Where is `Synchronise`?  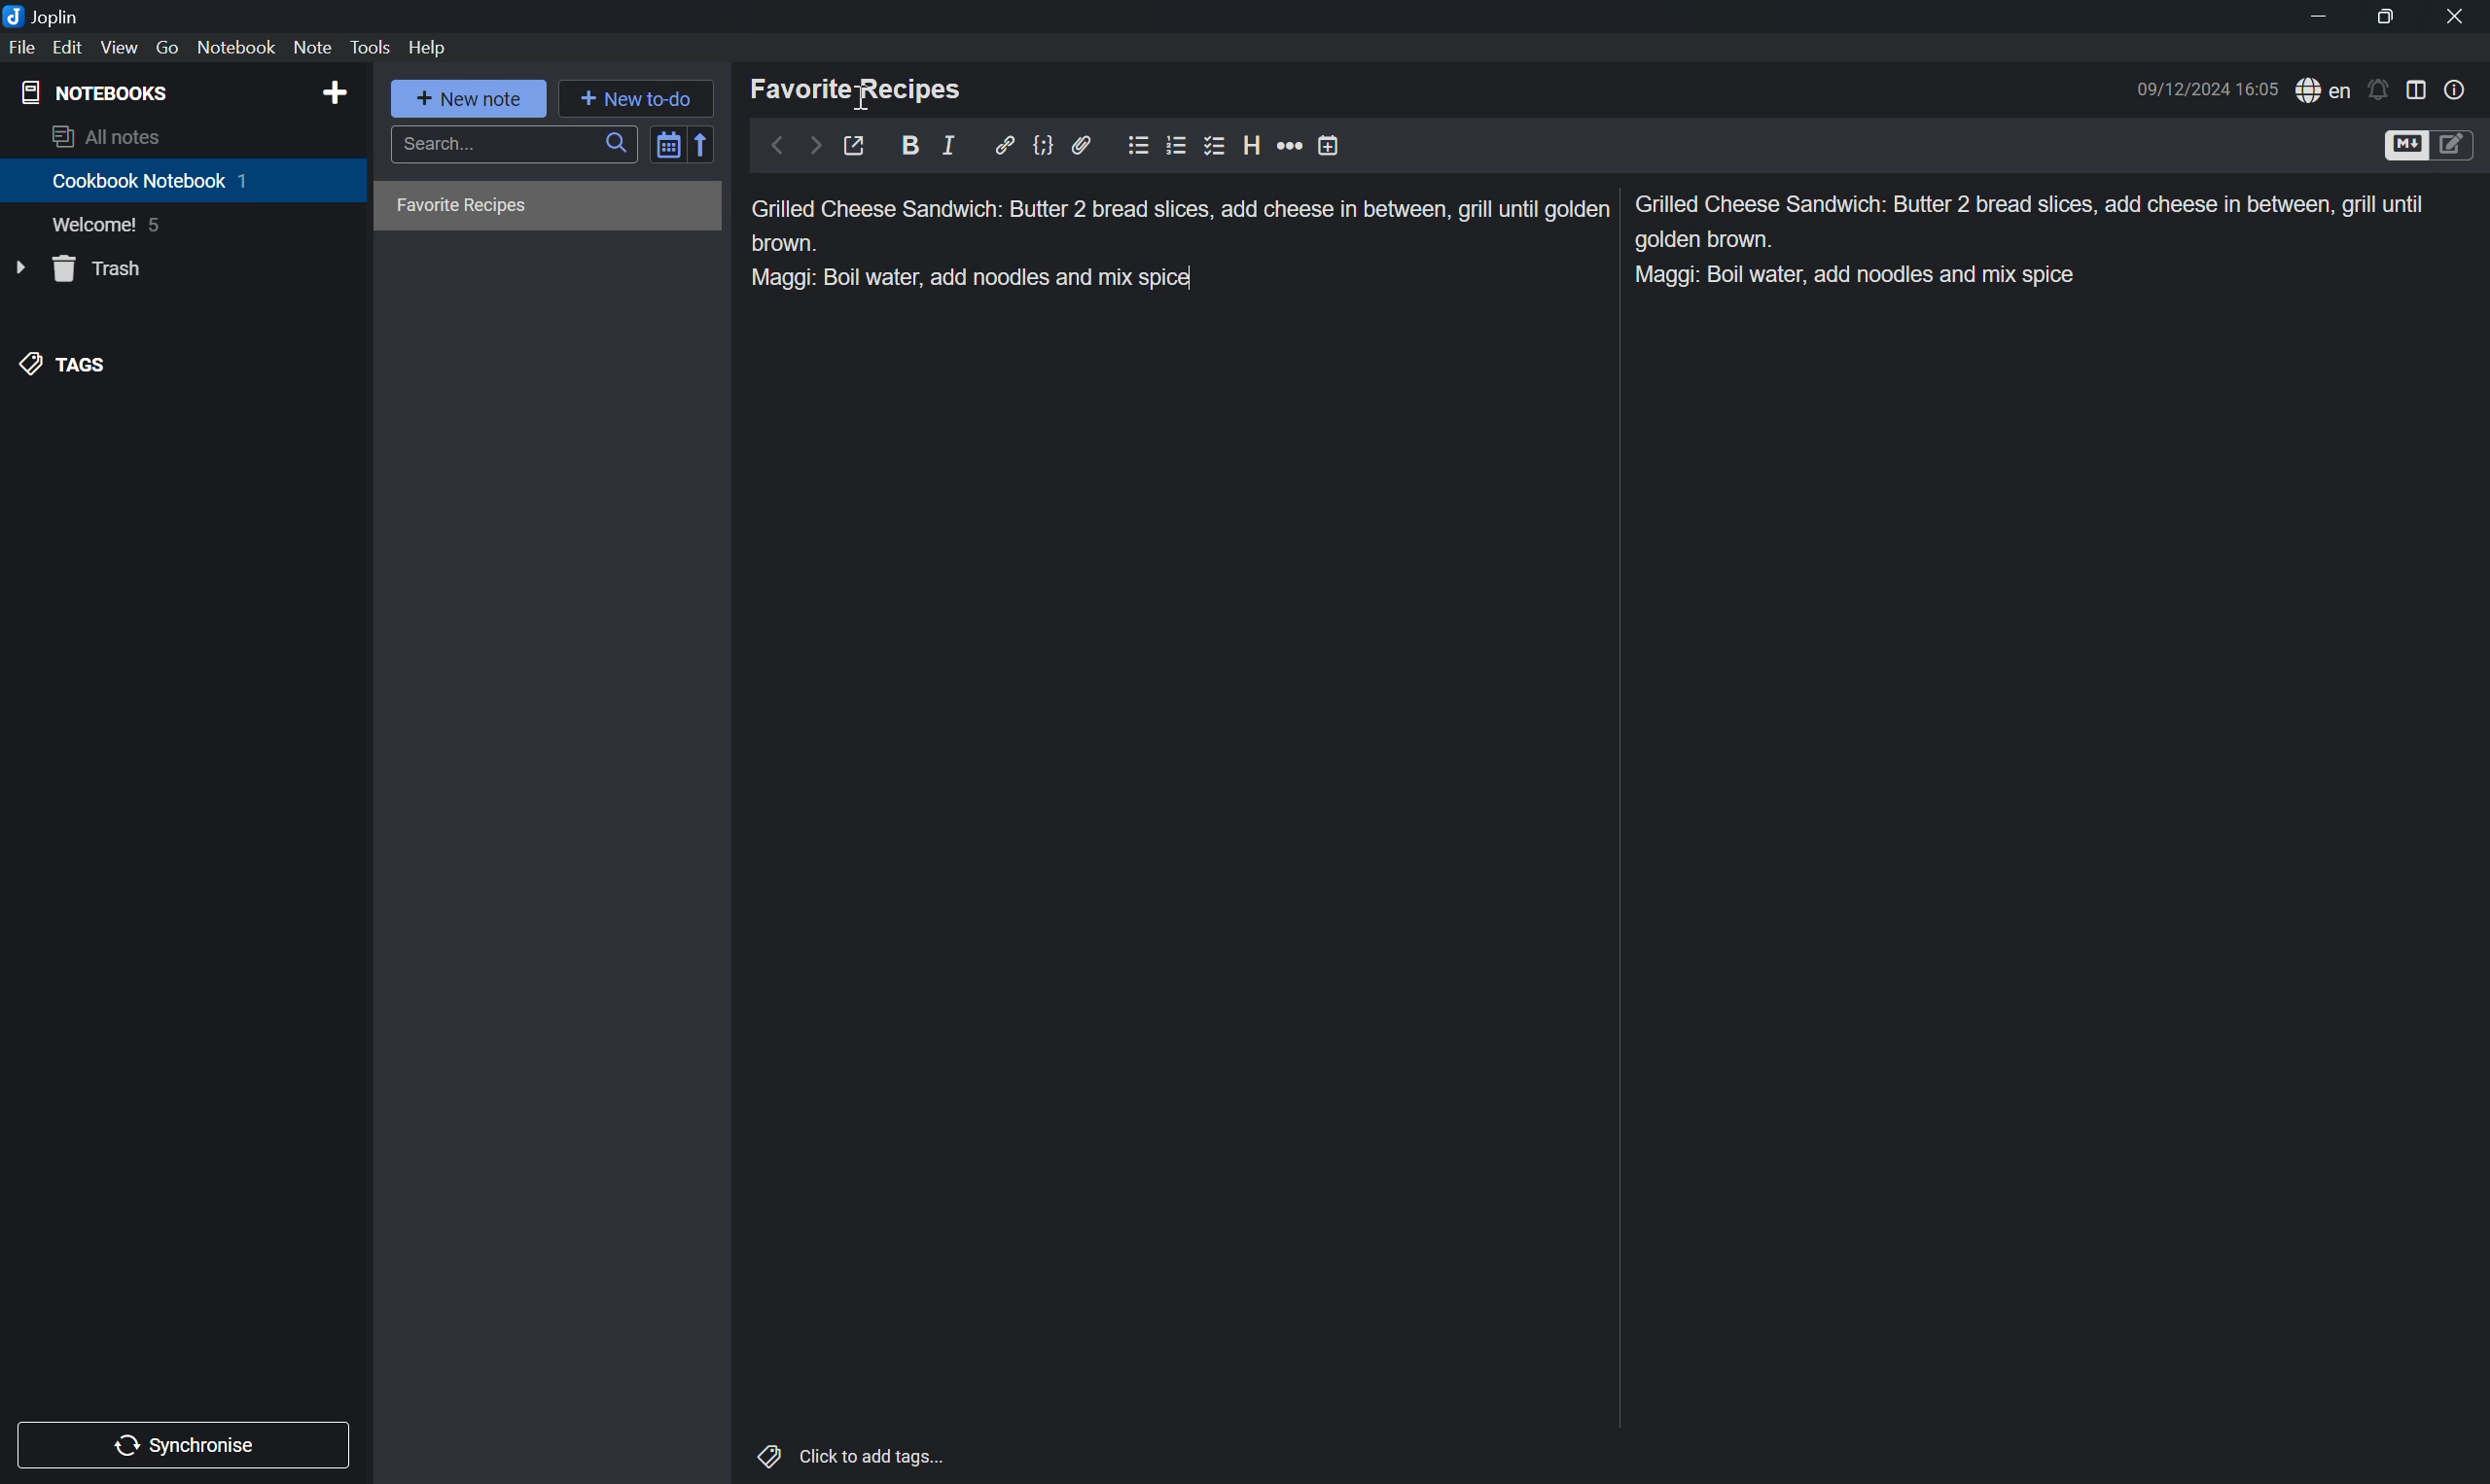 Synchronise is located at coordinates (187, 1444).